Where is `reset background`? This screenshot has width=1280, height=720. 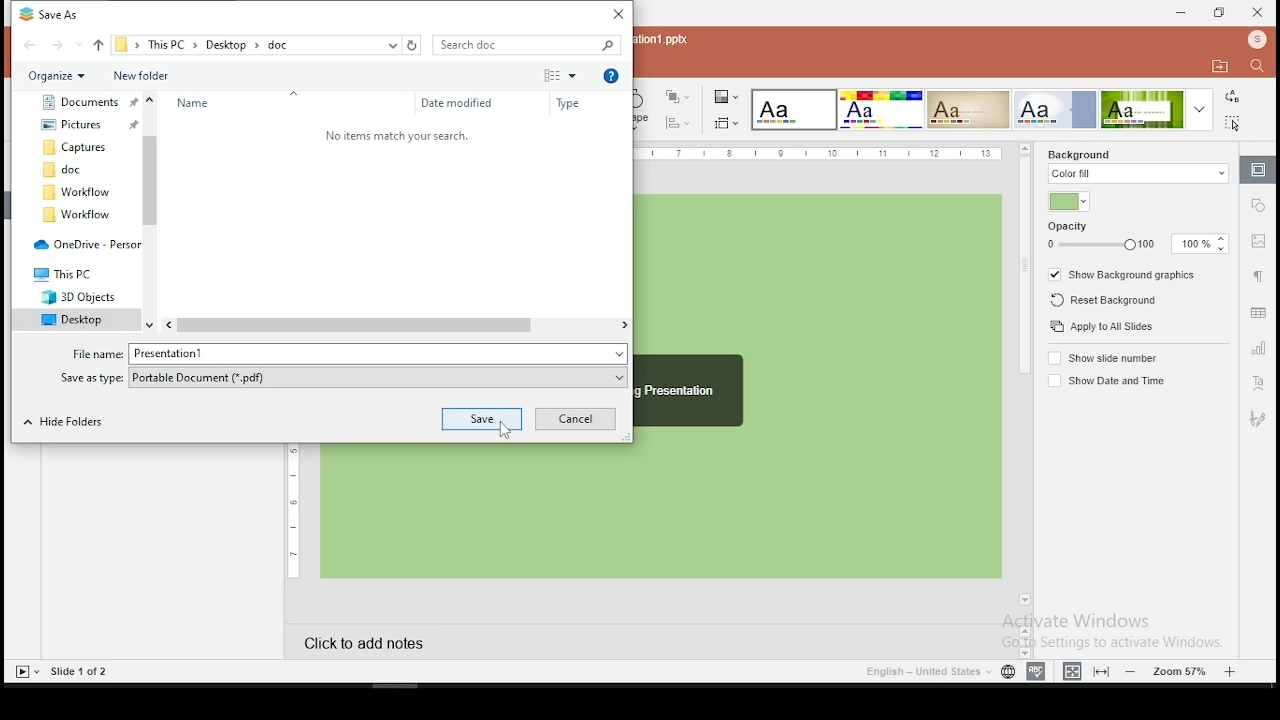
reset background is located at coordinates (1104, 300).